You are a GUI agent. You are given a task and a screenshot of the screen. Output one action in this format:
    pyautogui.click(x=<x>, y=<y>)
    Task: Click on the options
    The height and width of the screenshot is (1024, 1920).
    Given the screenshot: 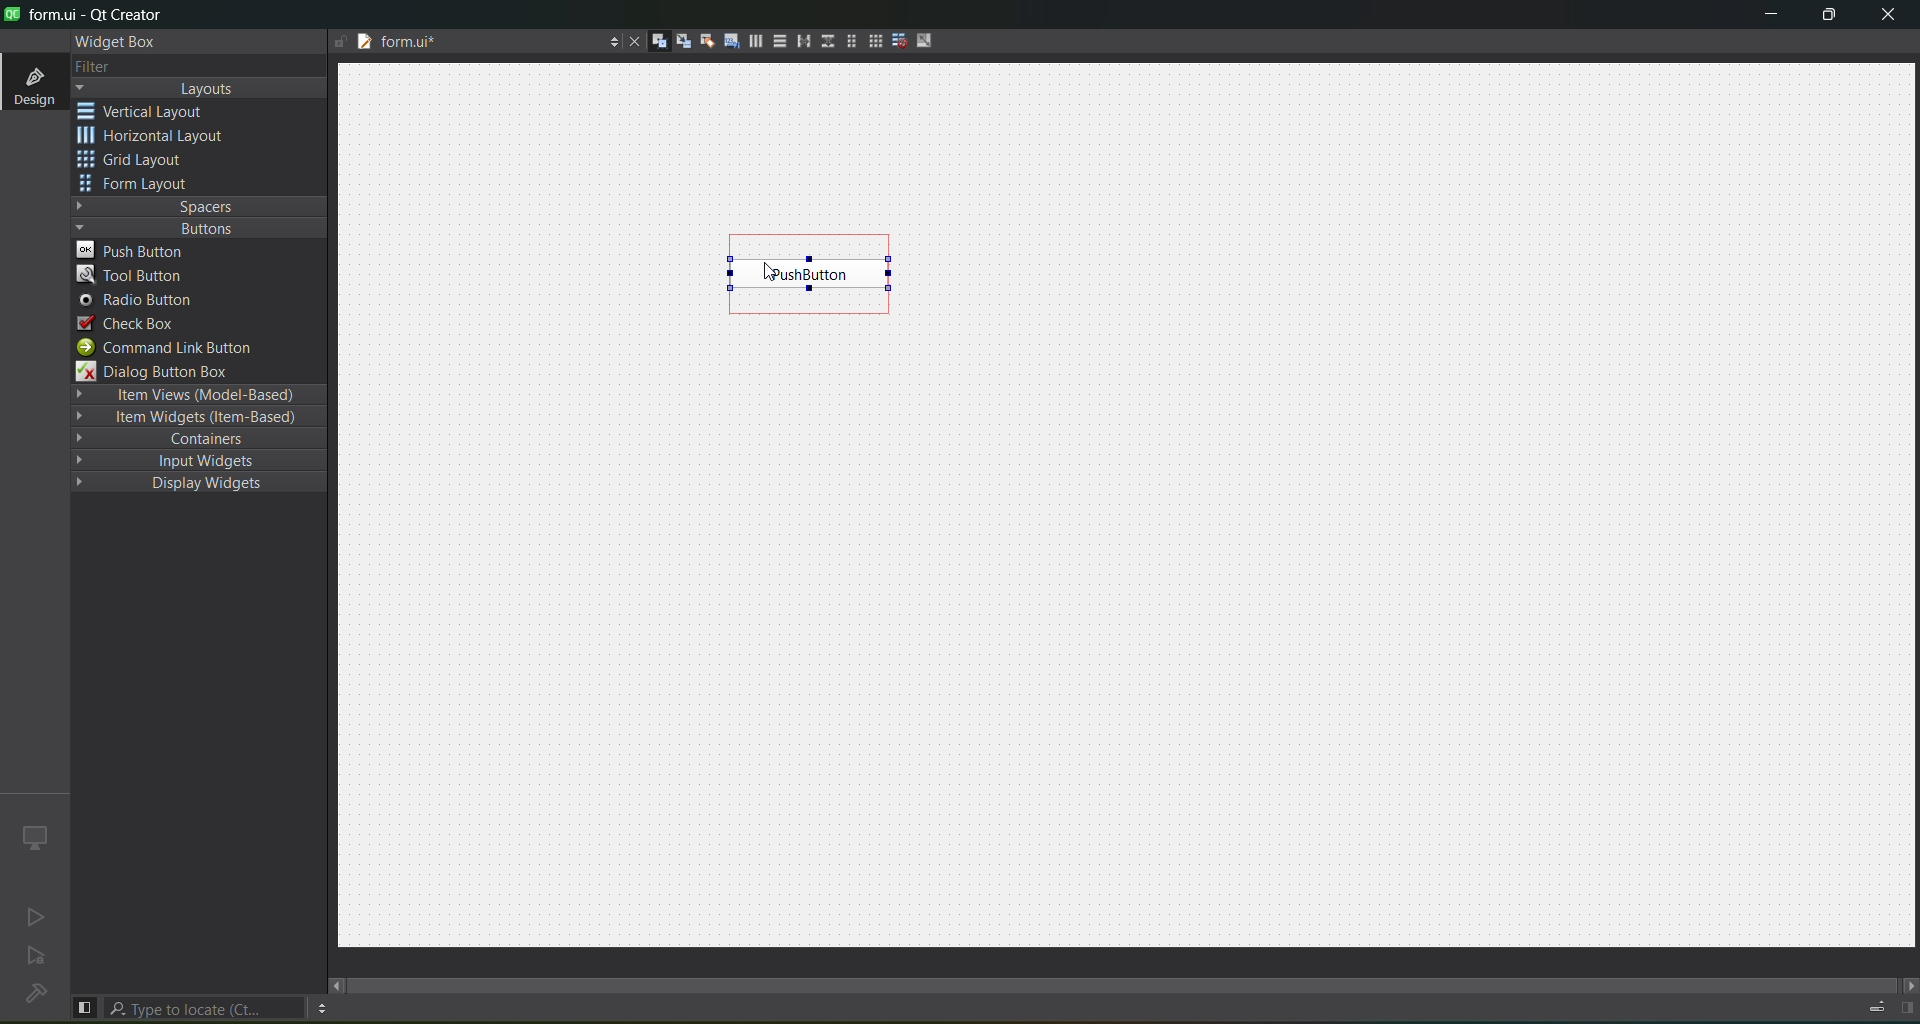 What is the action you would take?
    pyautogui.click(x=609, y=39)
    